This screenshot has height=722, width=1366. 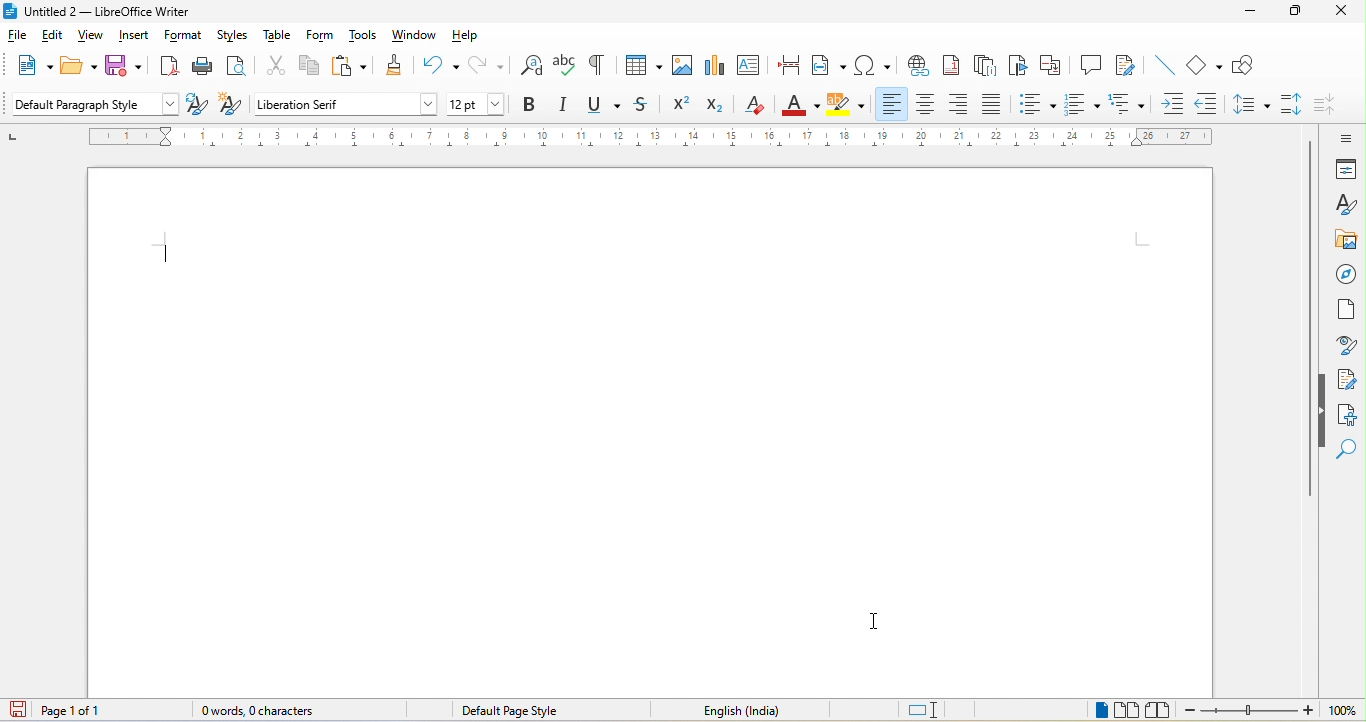 I want to click on print preview, so click(x=240, y=68).